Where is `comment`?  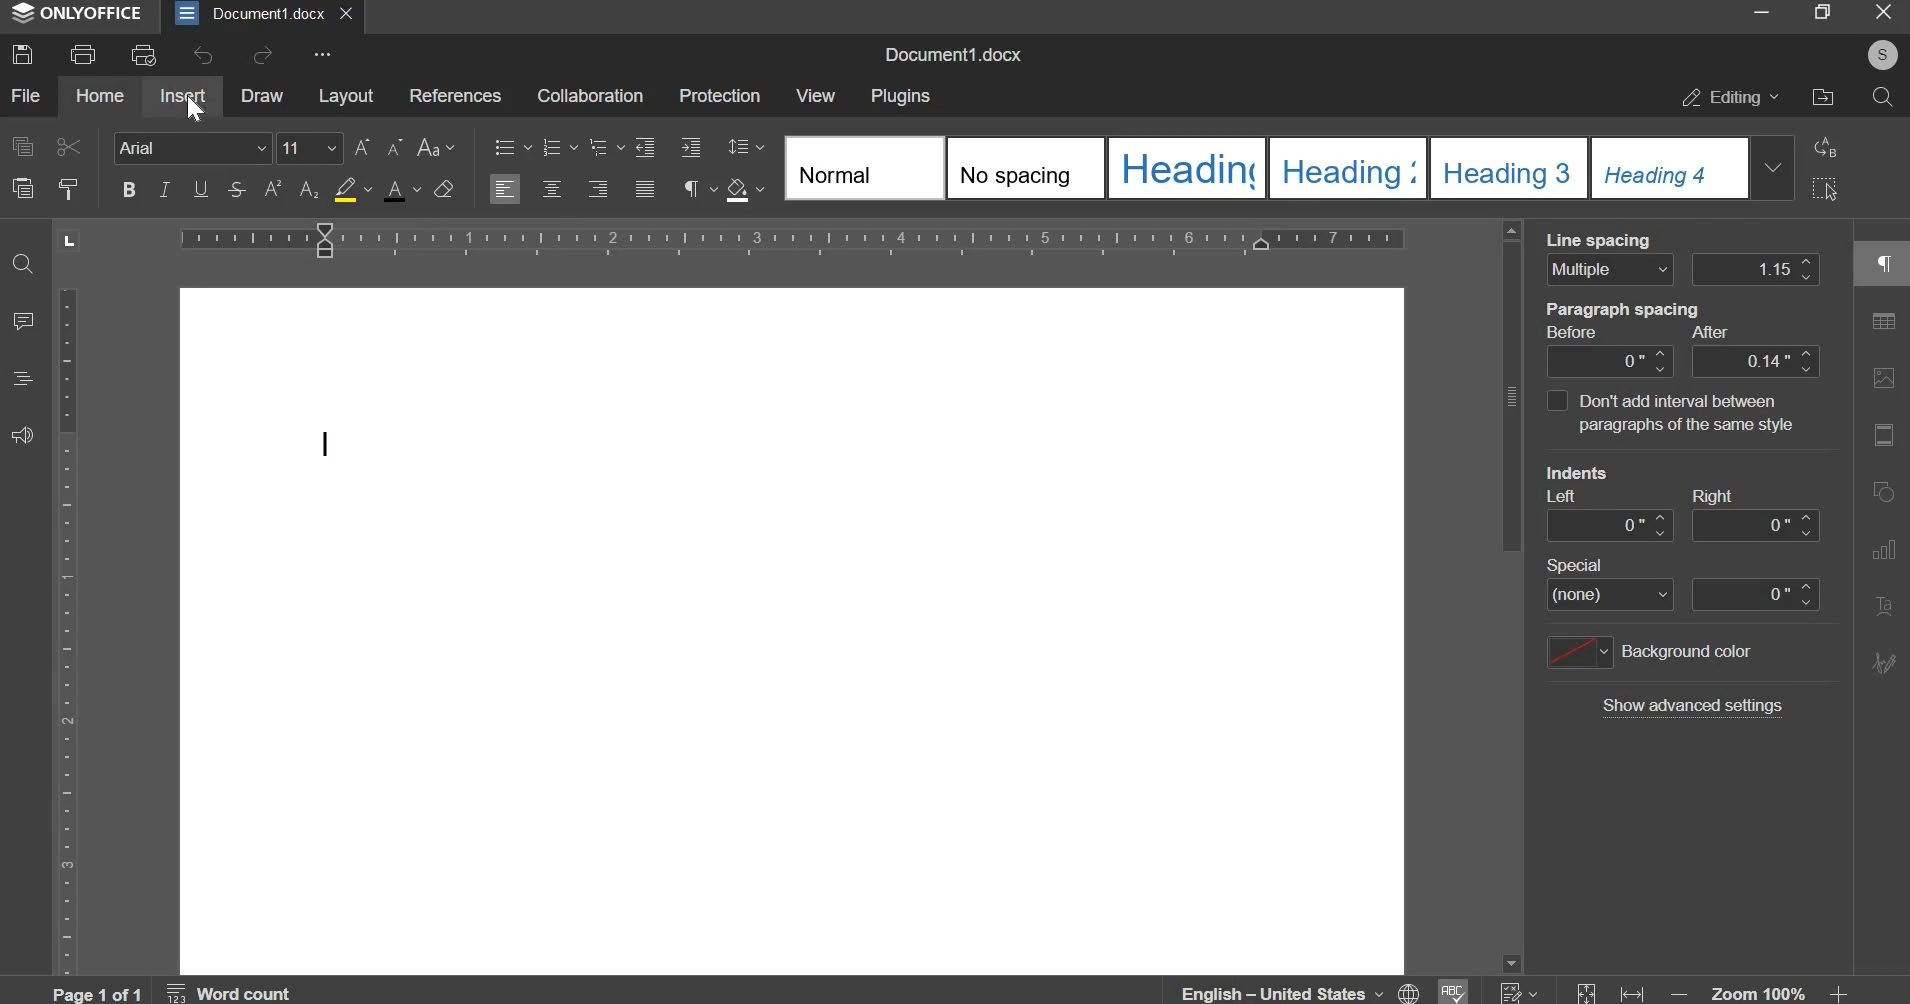
comment is located at coordinates (24, 320).